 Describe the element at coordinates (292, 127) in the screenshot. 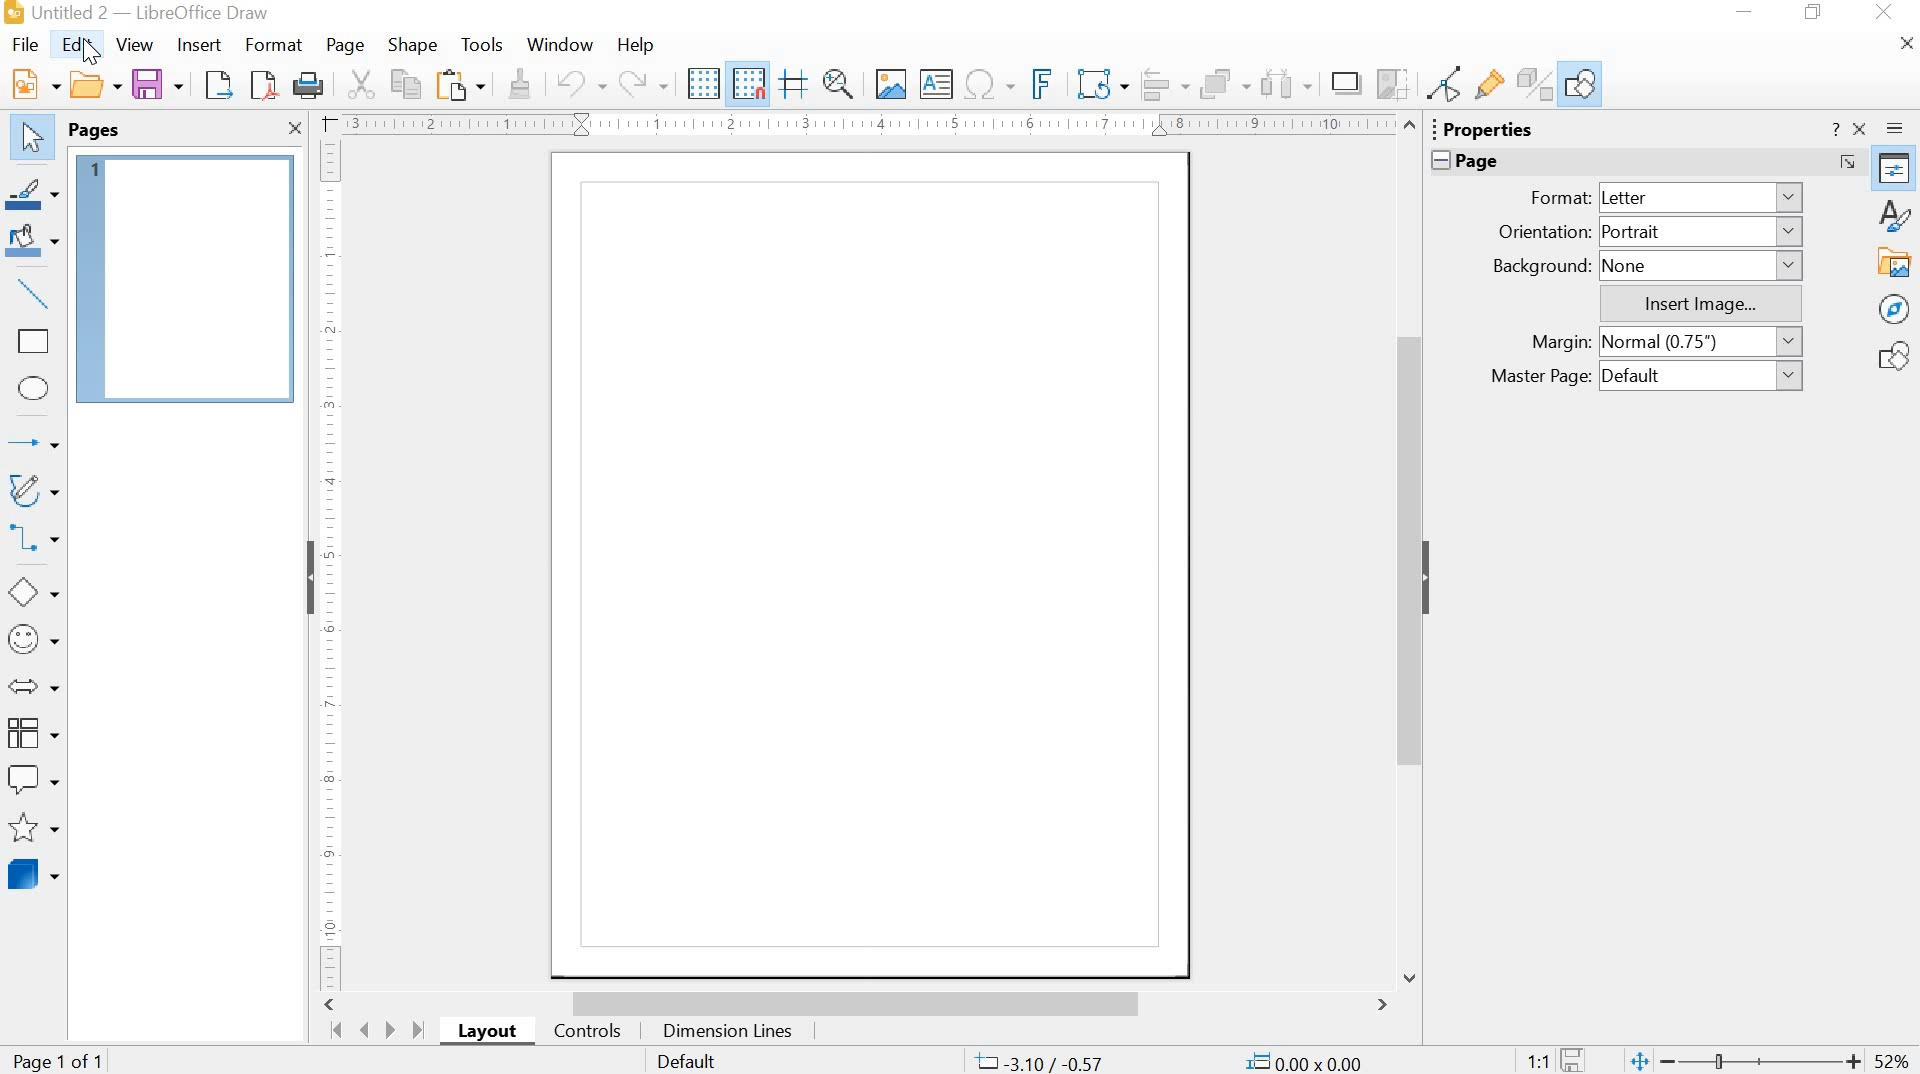

I see `Close Pane` at that location.